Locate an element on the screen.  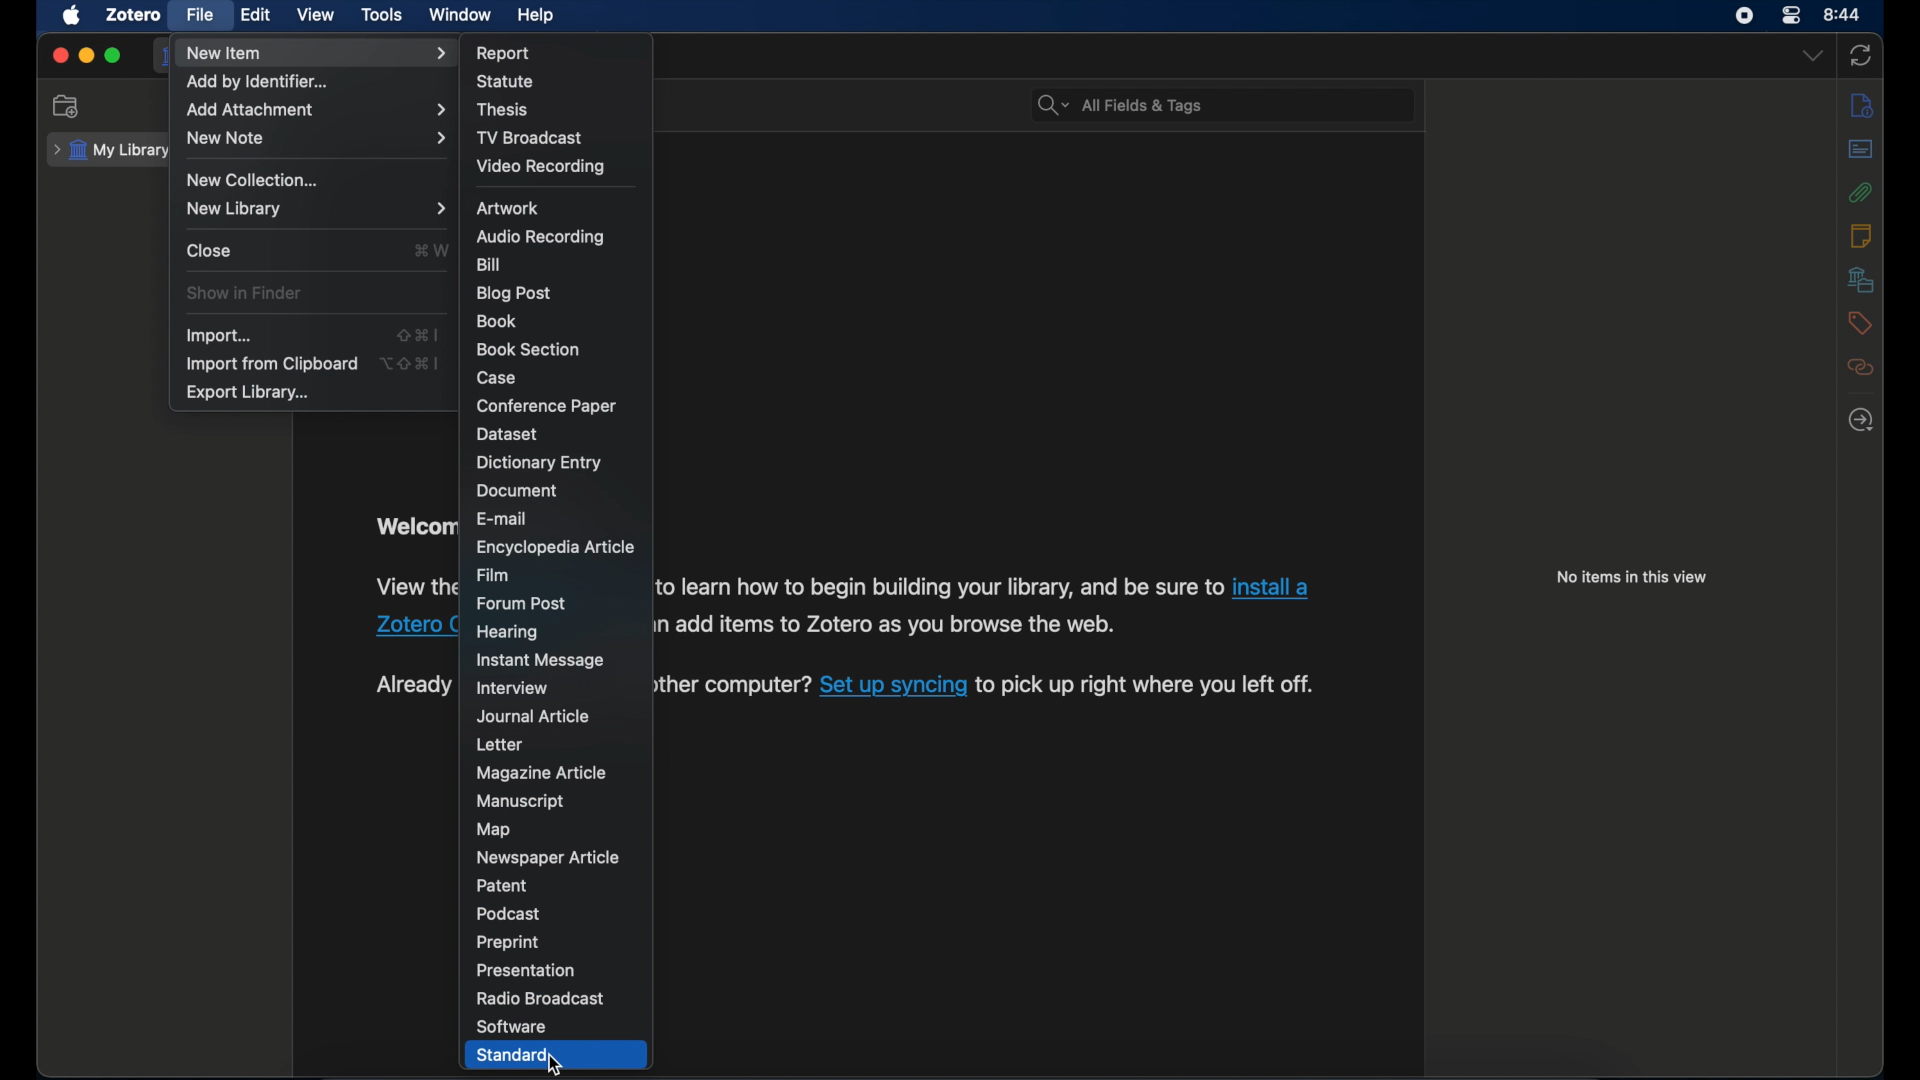
shortcut is located at coordinates (416, 333).